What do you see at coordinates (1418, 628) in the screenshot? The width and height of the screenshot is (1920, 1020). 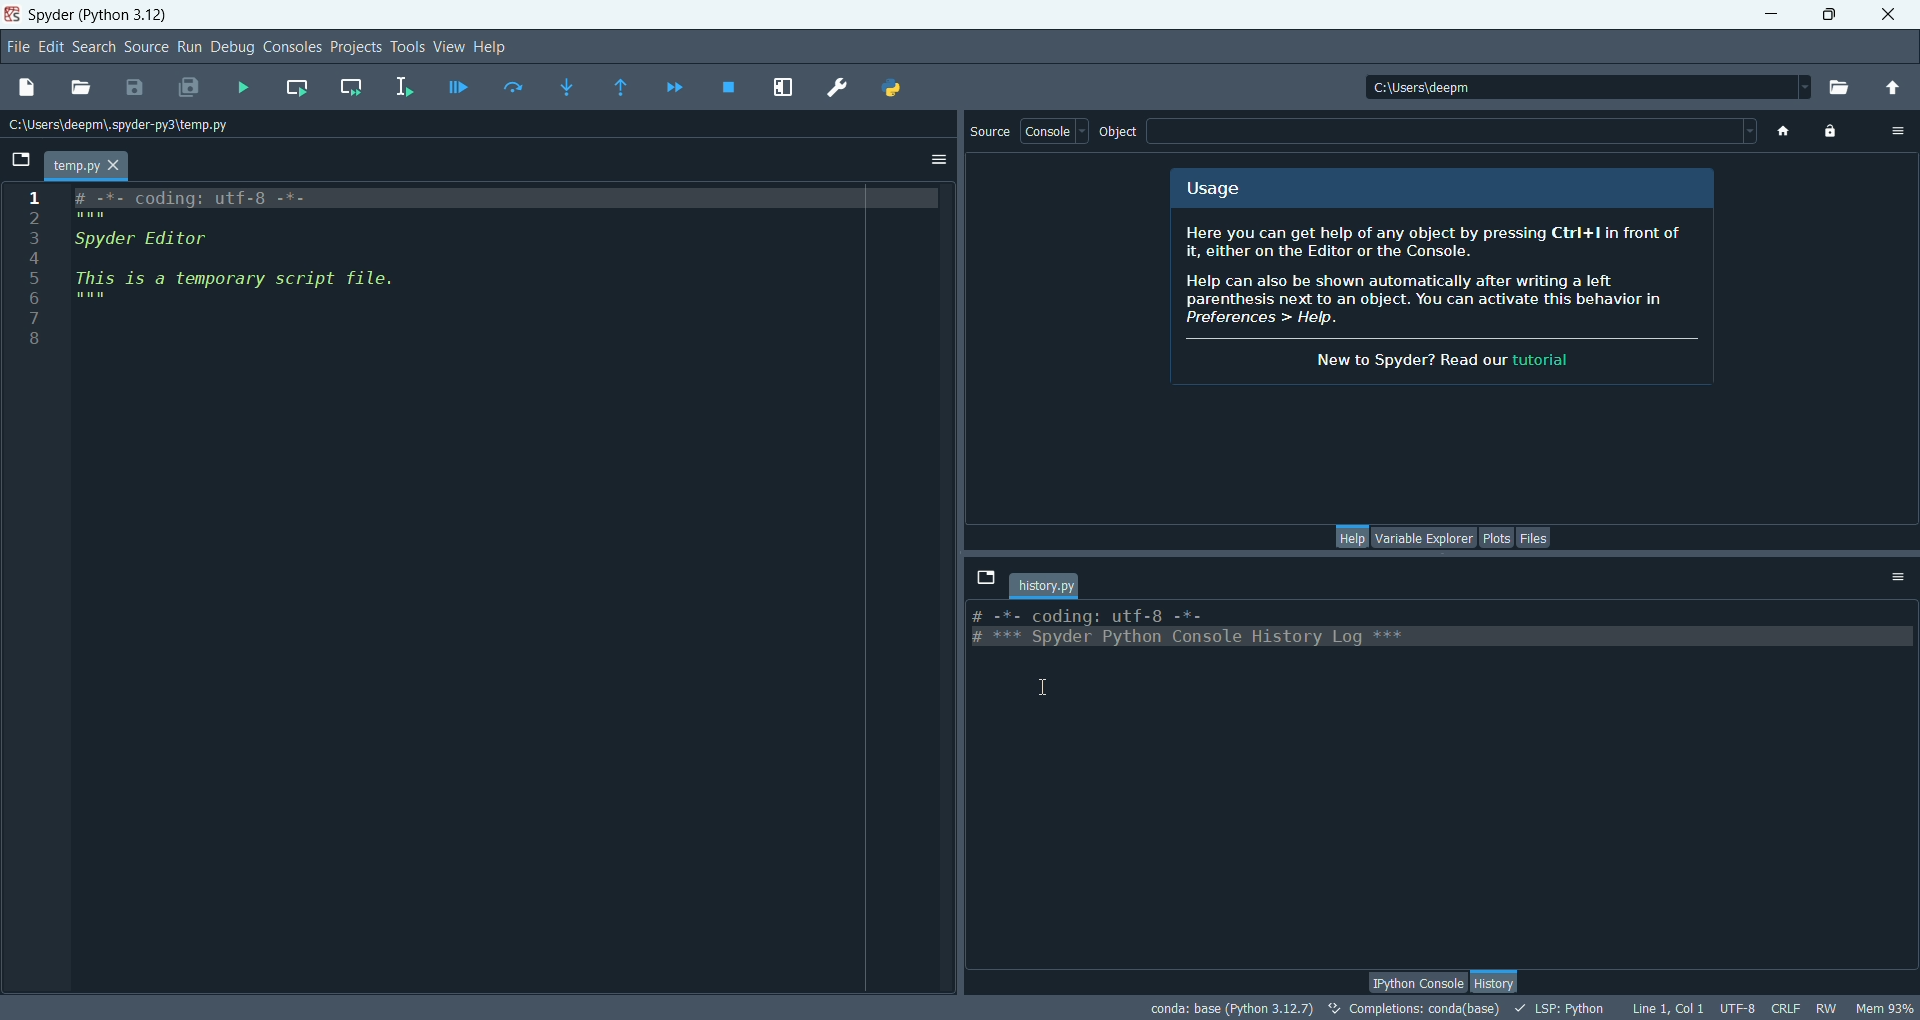 I see `python console history log` at bounding box center [1418, 628].